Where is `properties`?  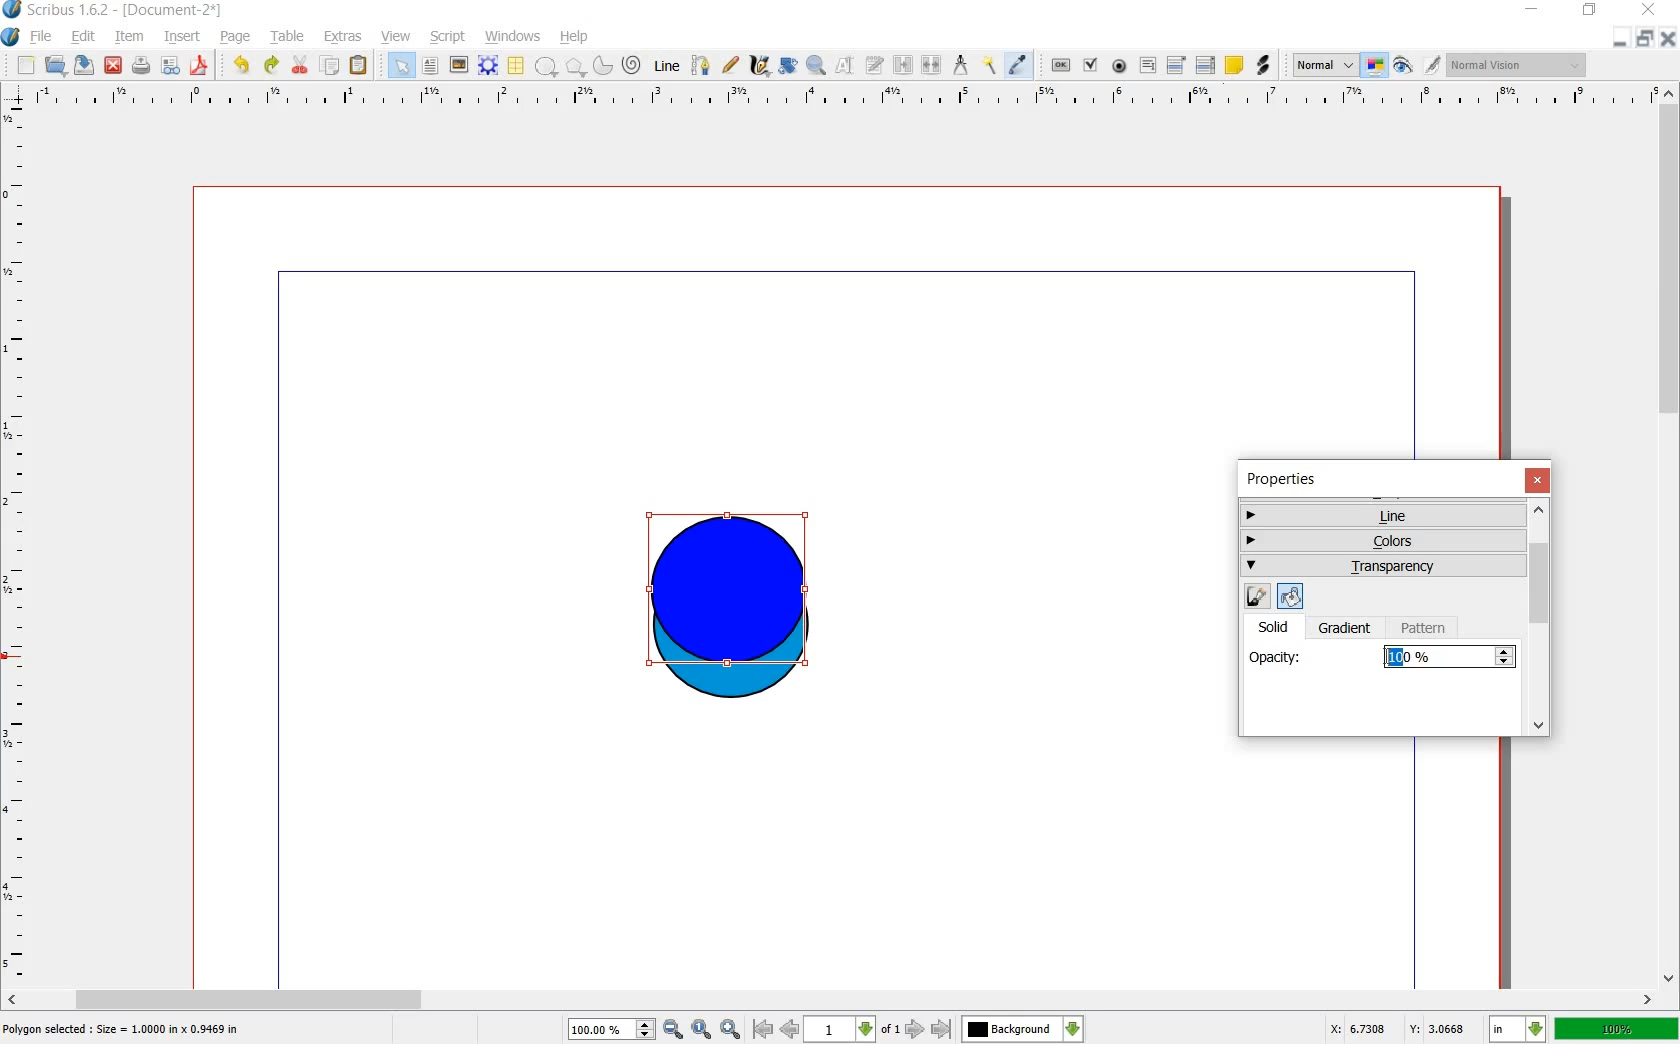
properties is located at coordinates (1288, 479).